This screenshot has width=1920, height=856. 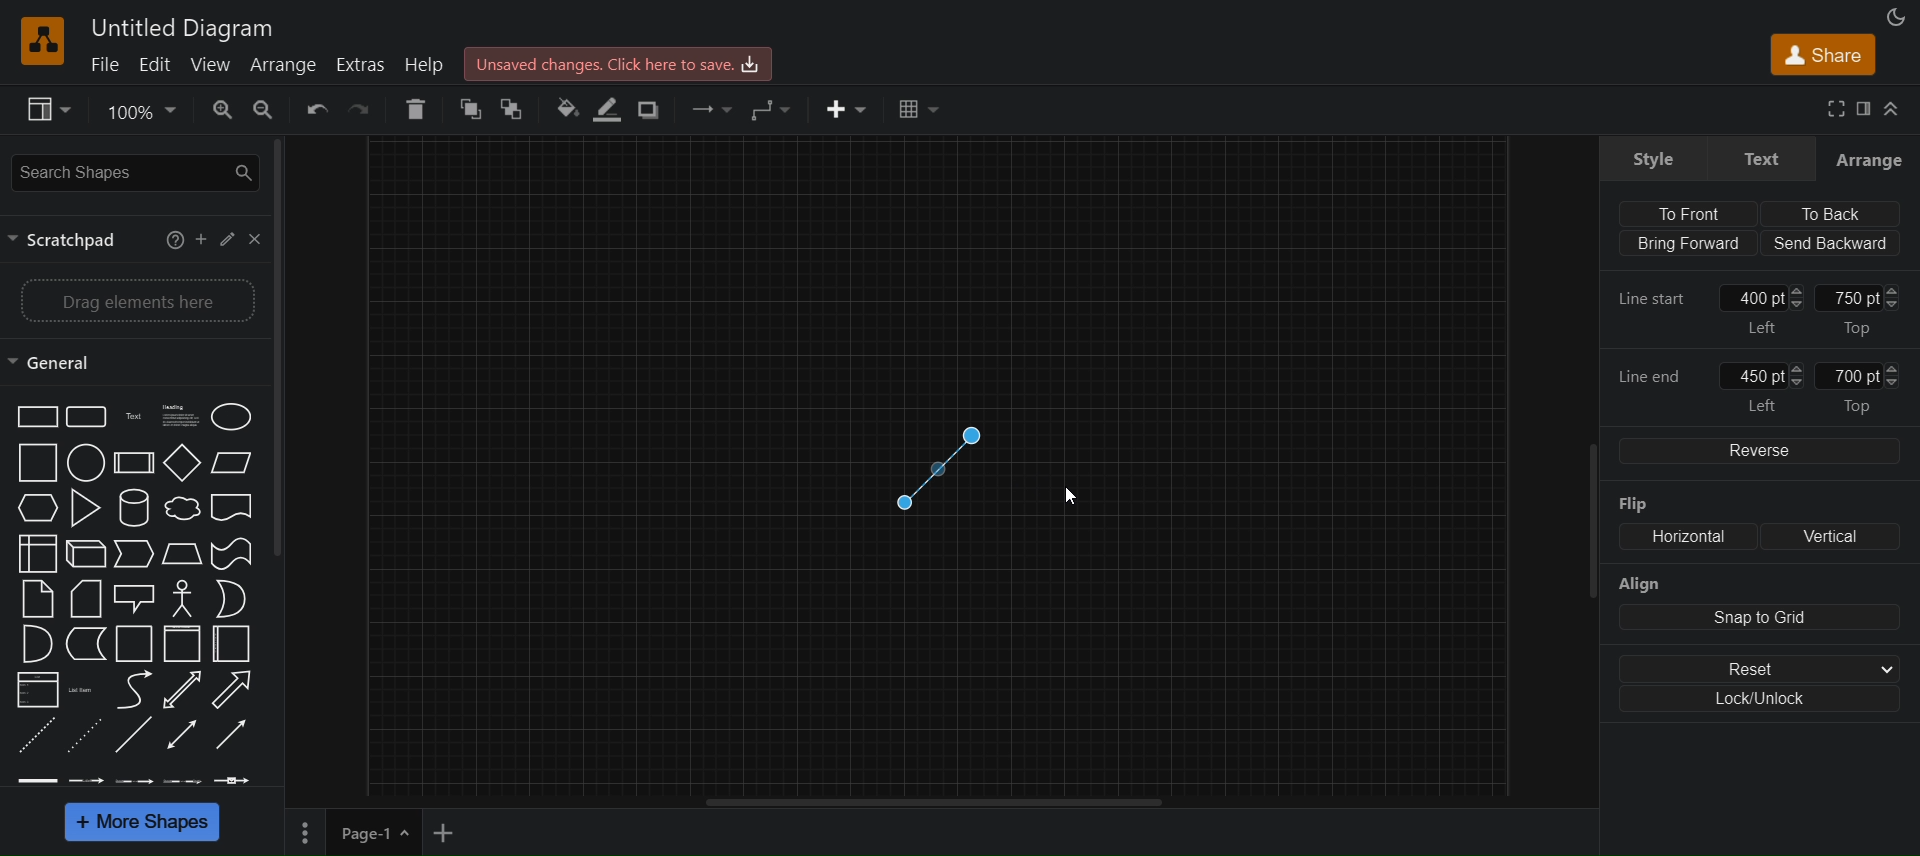 I want to click on Horizontal container, so click(x=236, y=645).